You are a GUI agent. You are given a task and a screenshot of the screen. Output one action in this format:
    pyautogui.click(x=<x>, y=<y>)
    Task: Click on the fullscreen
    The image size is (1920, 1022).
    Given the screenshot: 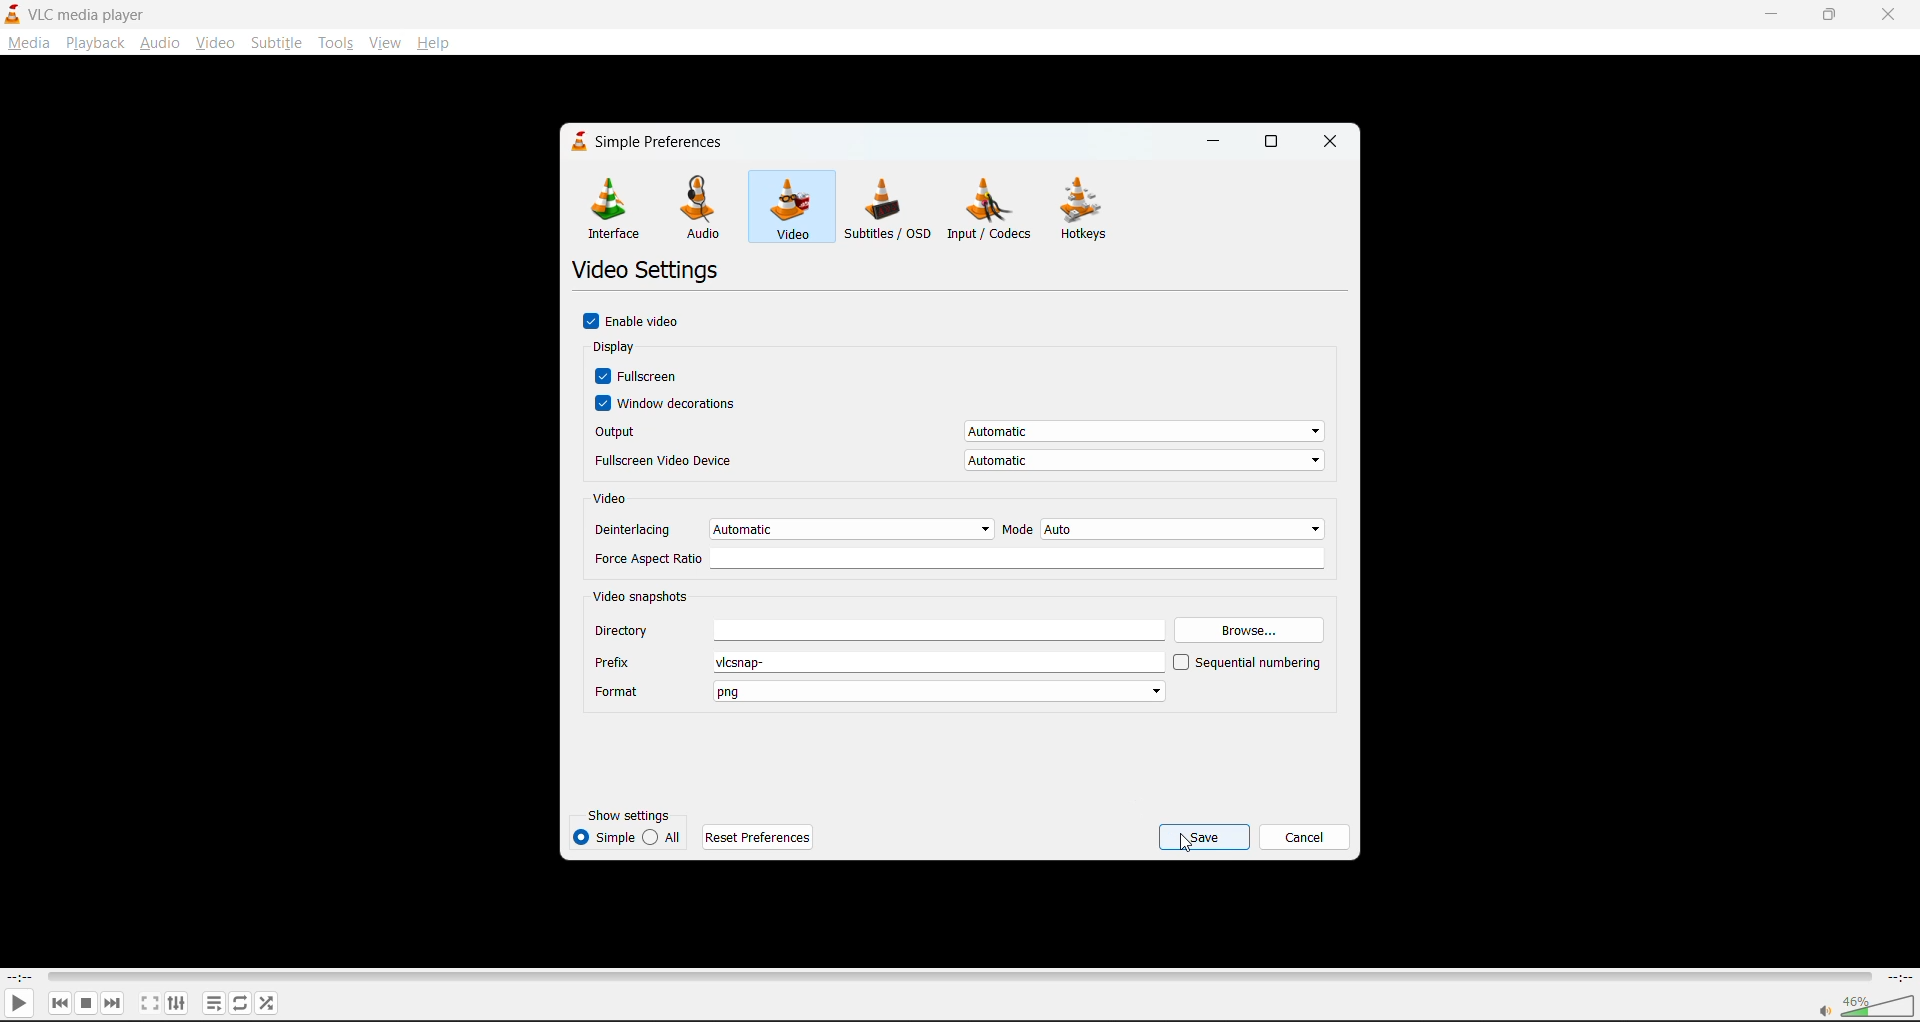 What is the action you would take?
    pyautogui.click(x=640, y=376)
    